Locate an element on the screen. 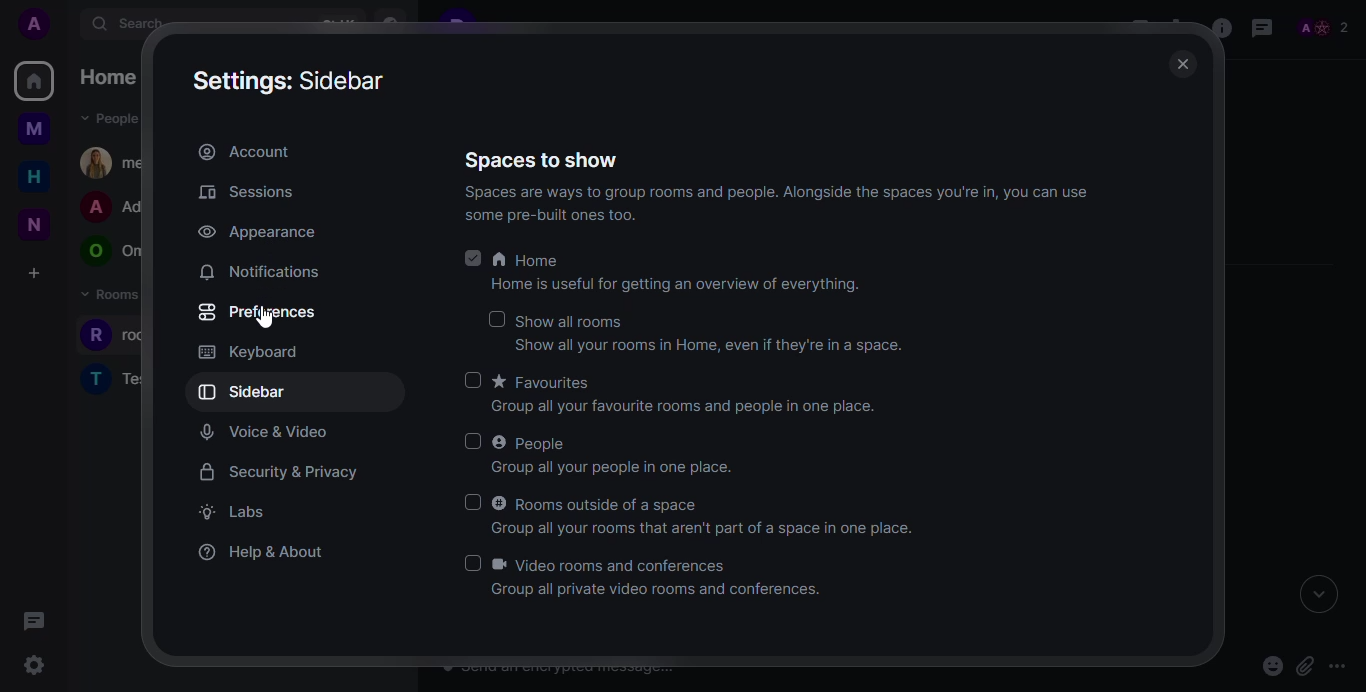  sessions is located at coordinates (246, 192).